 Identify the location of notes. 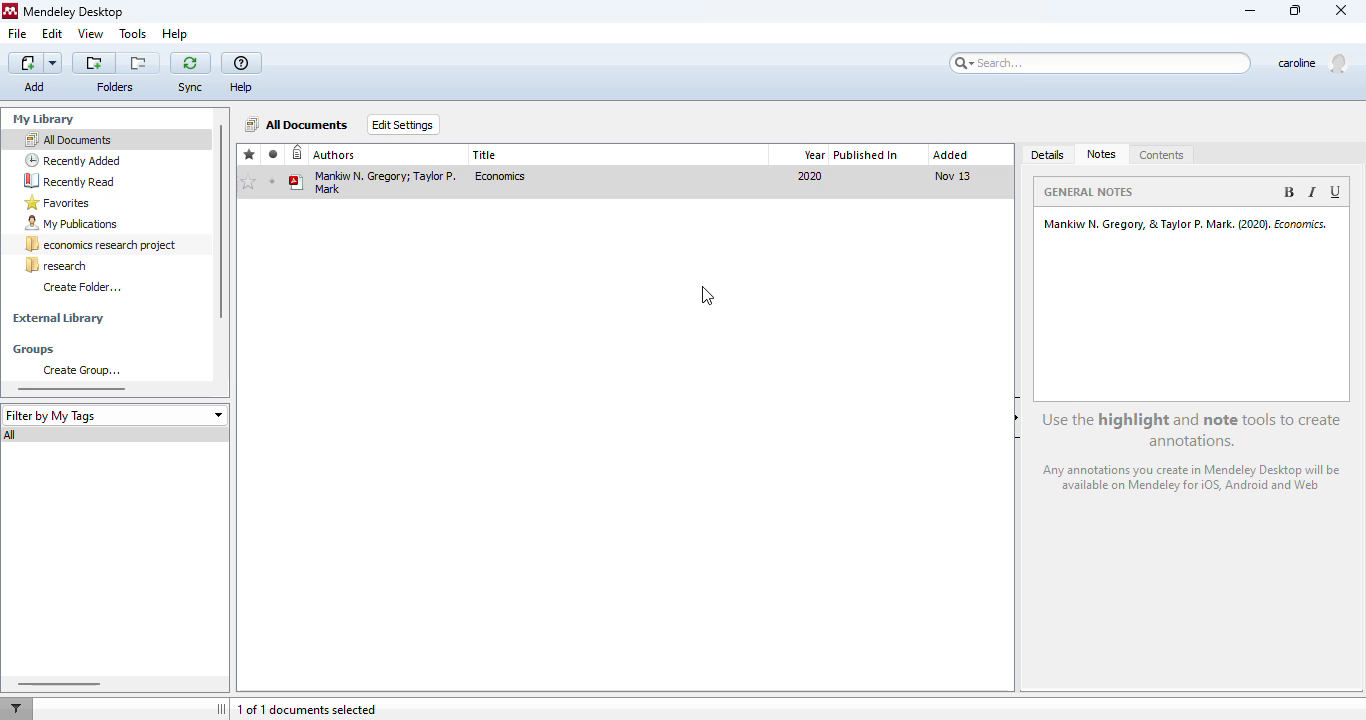
(1102, 154).